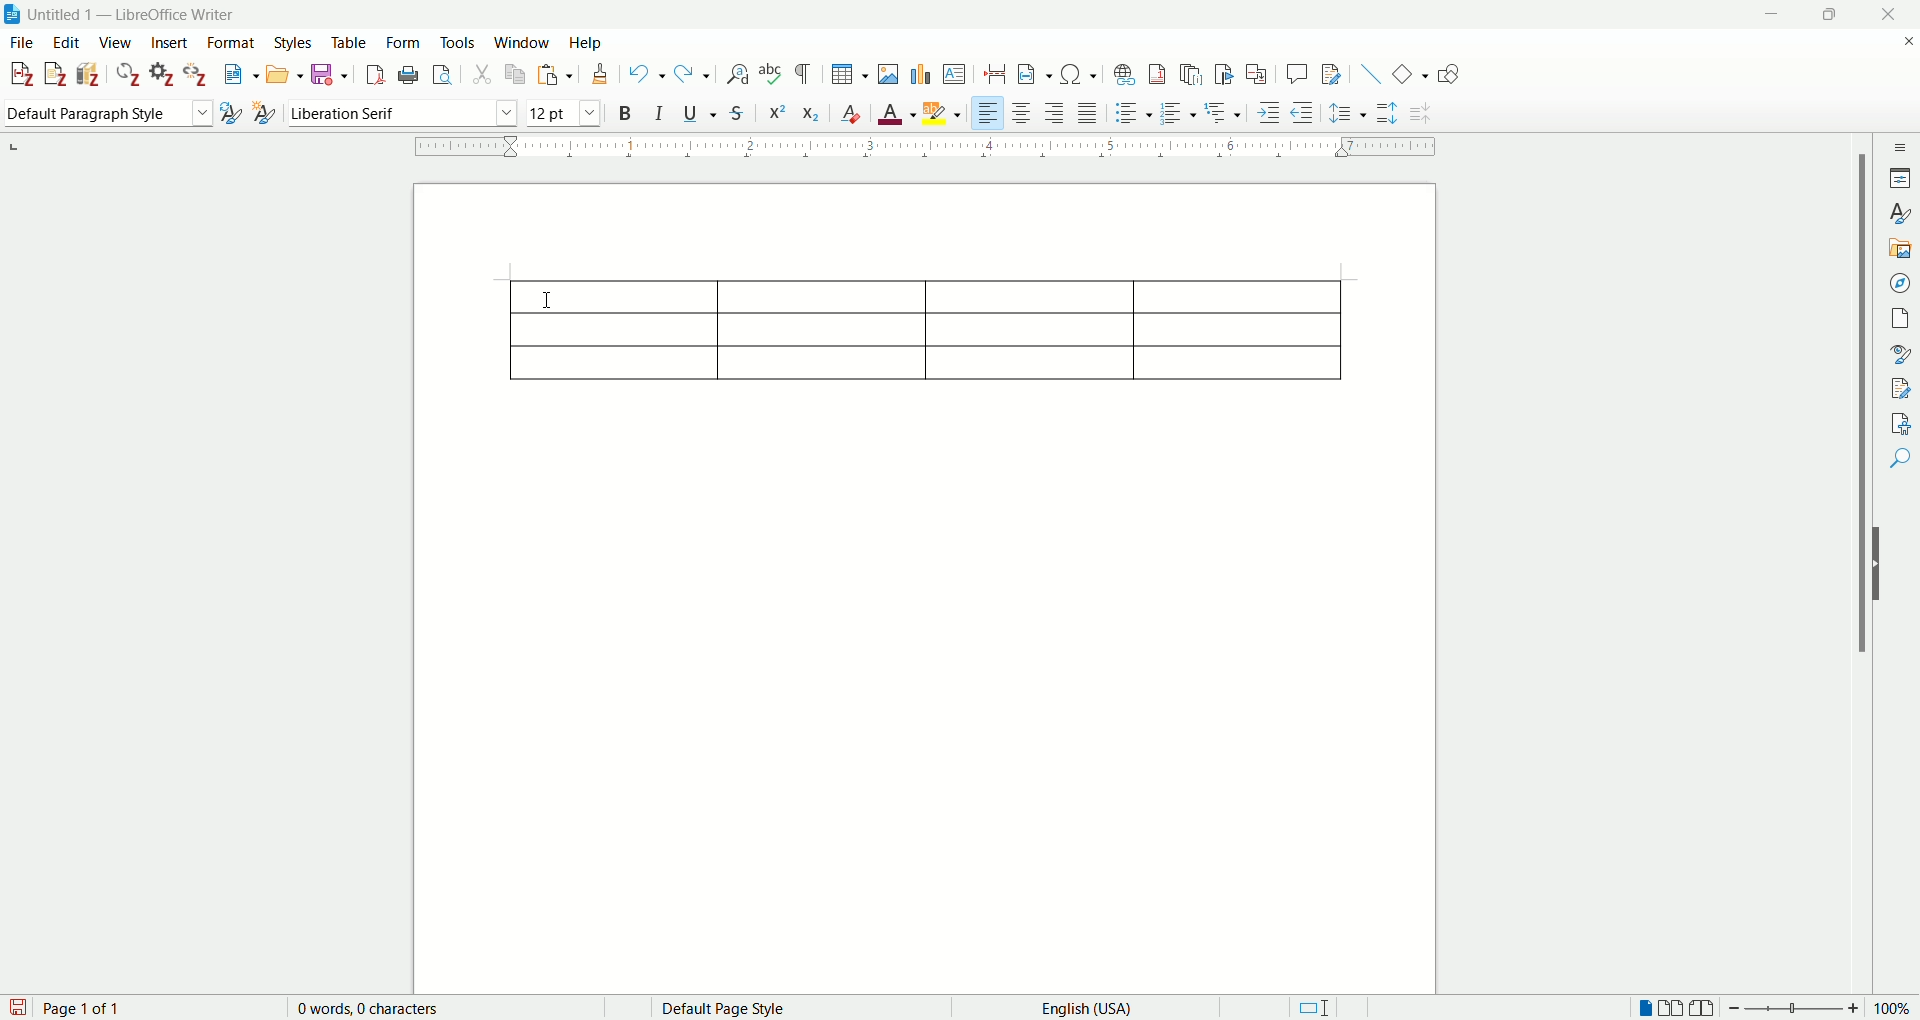  Describe the element at coordinates (1338, 75) in the screenshot. I see `show track changes` at that location.